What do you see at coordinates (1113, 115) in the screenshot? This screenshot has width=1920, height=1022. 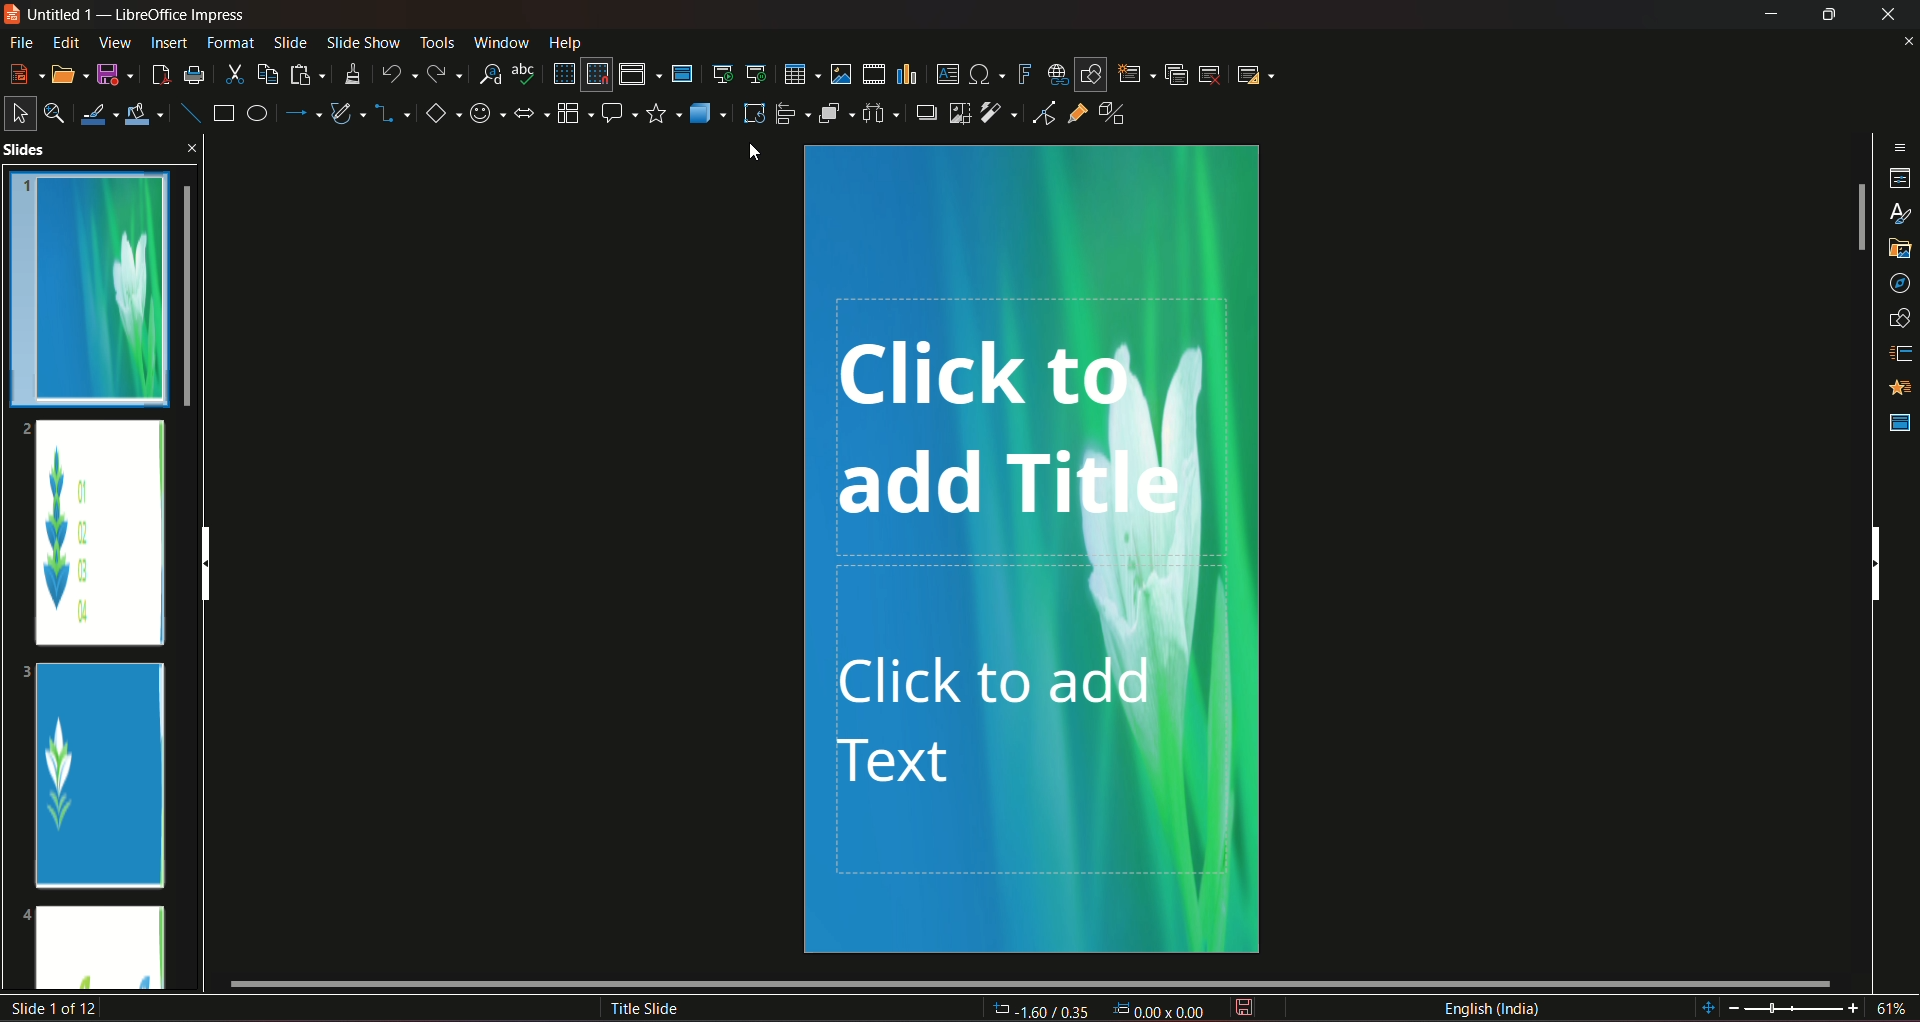 I see `toggle extrusion` at bounding box center [1113, 115].